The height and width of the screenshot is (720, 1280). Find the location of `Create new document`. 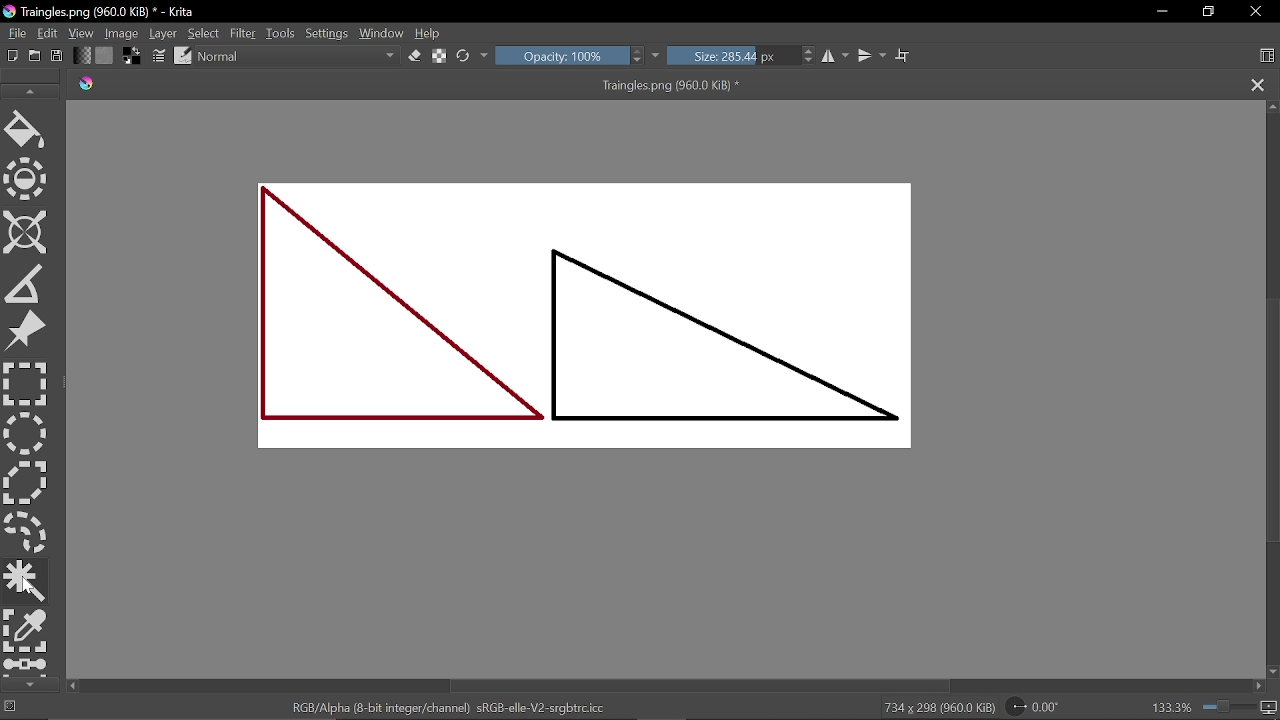

Create new document is located at coordinates (13, 56).